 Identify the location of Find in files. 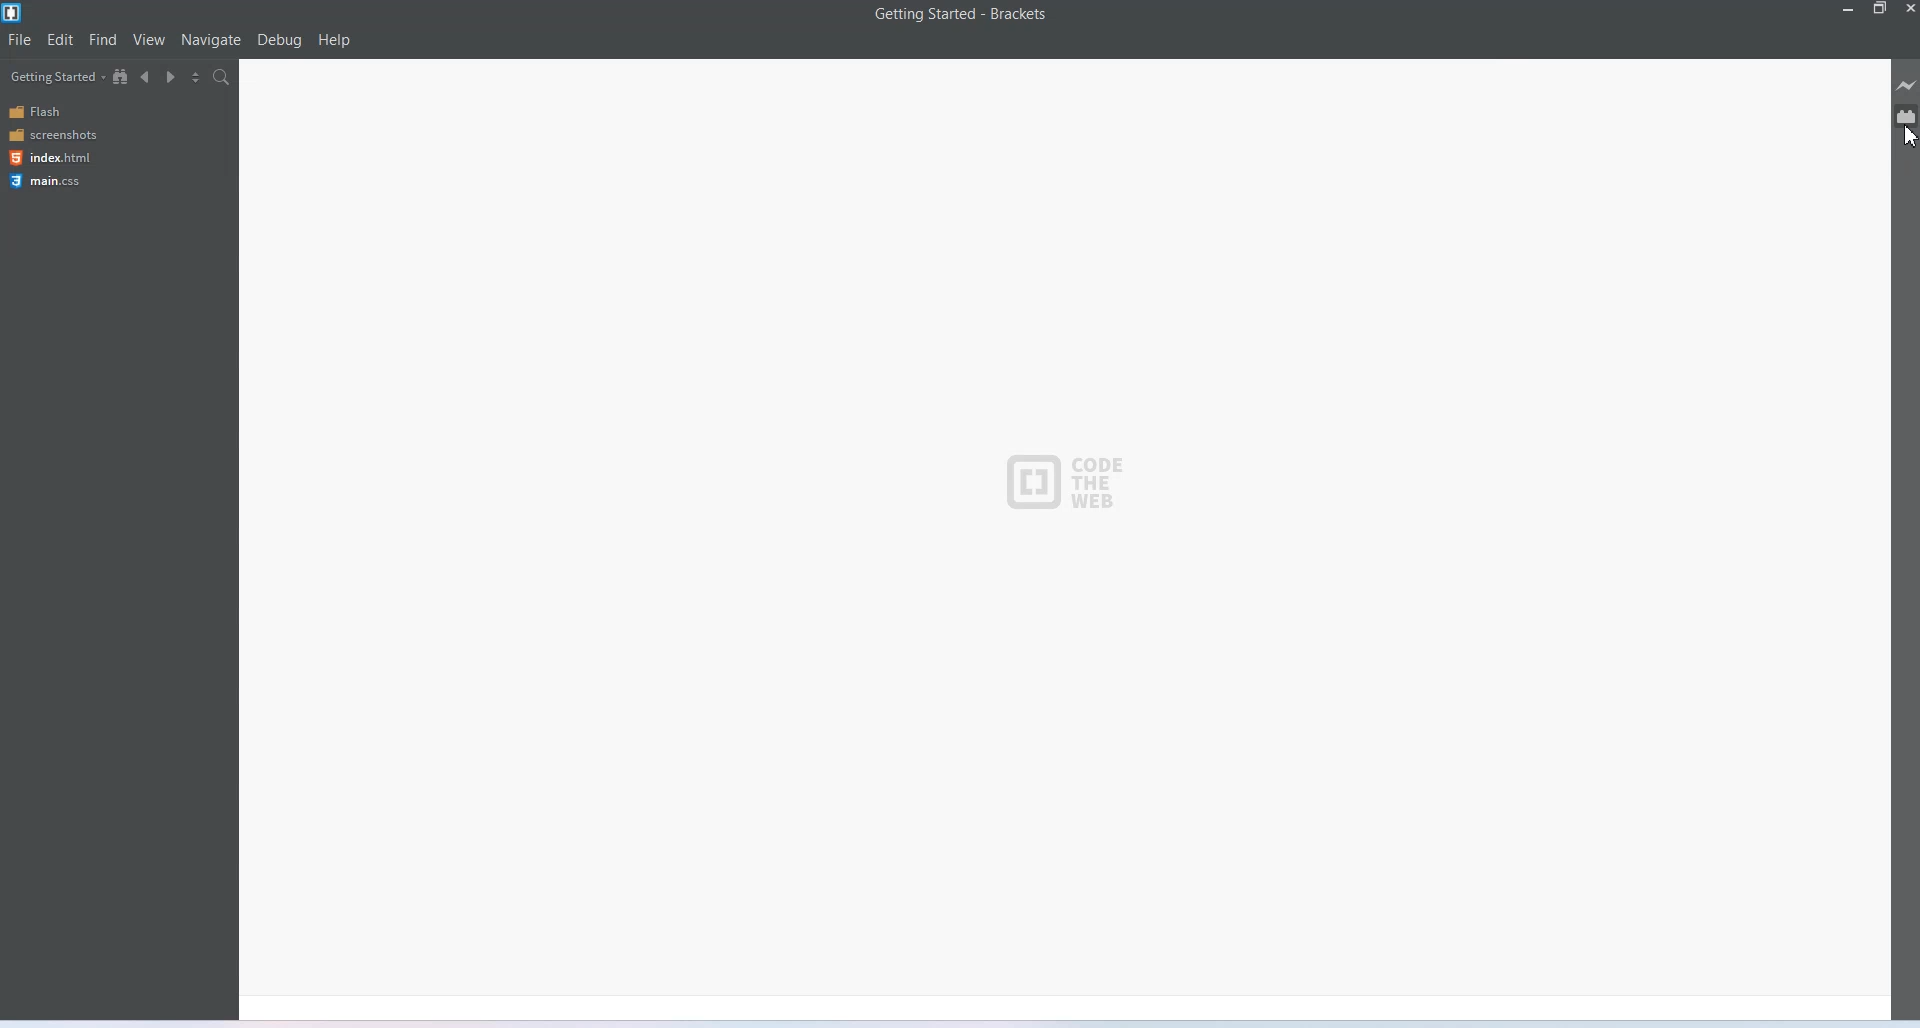
(222, 77).